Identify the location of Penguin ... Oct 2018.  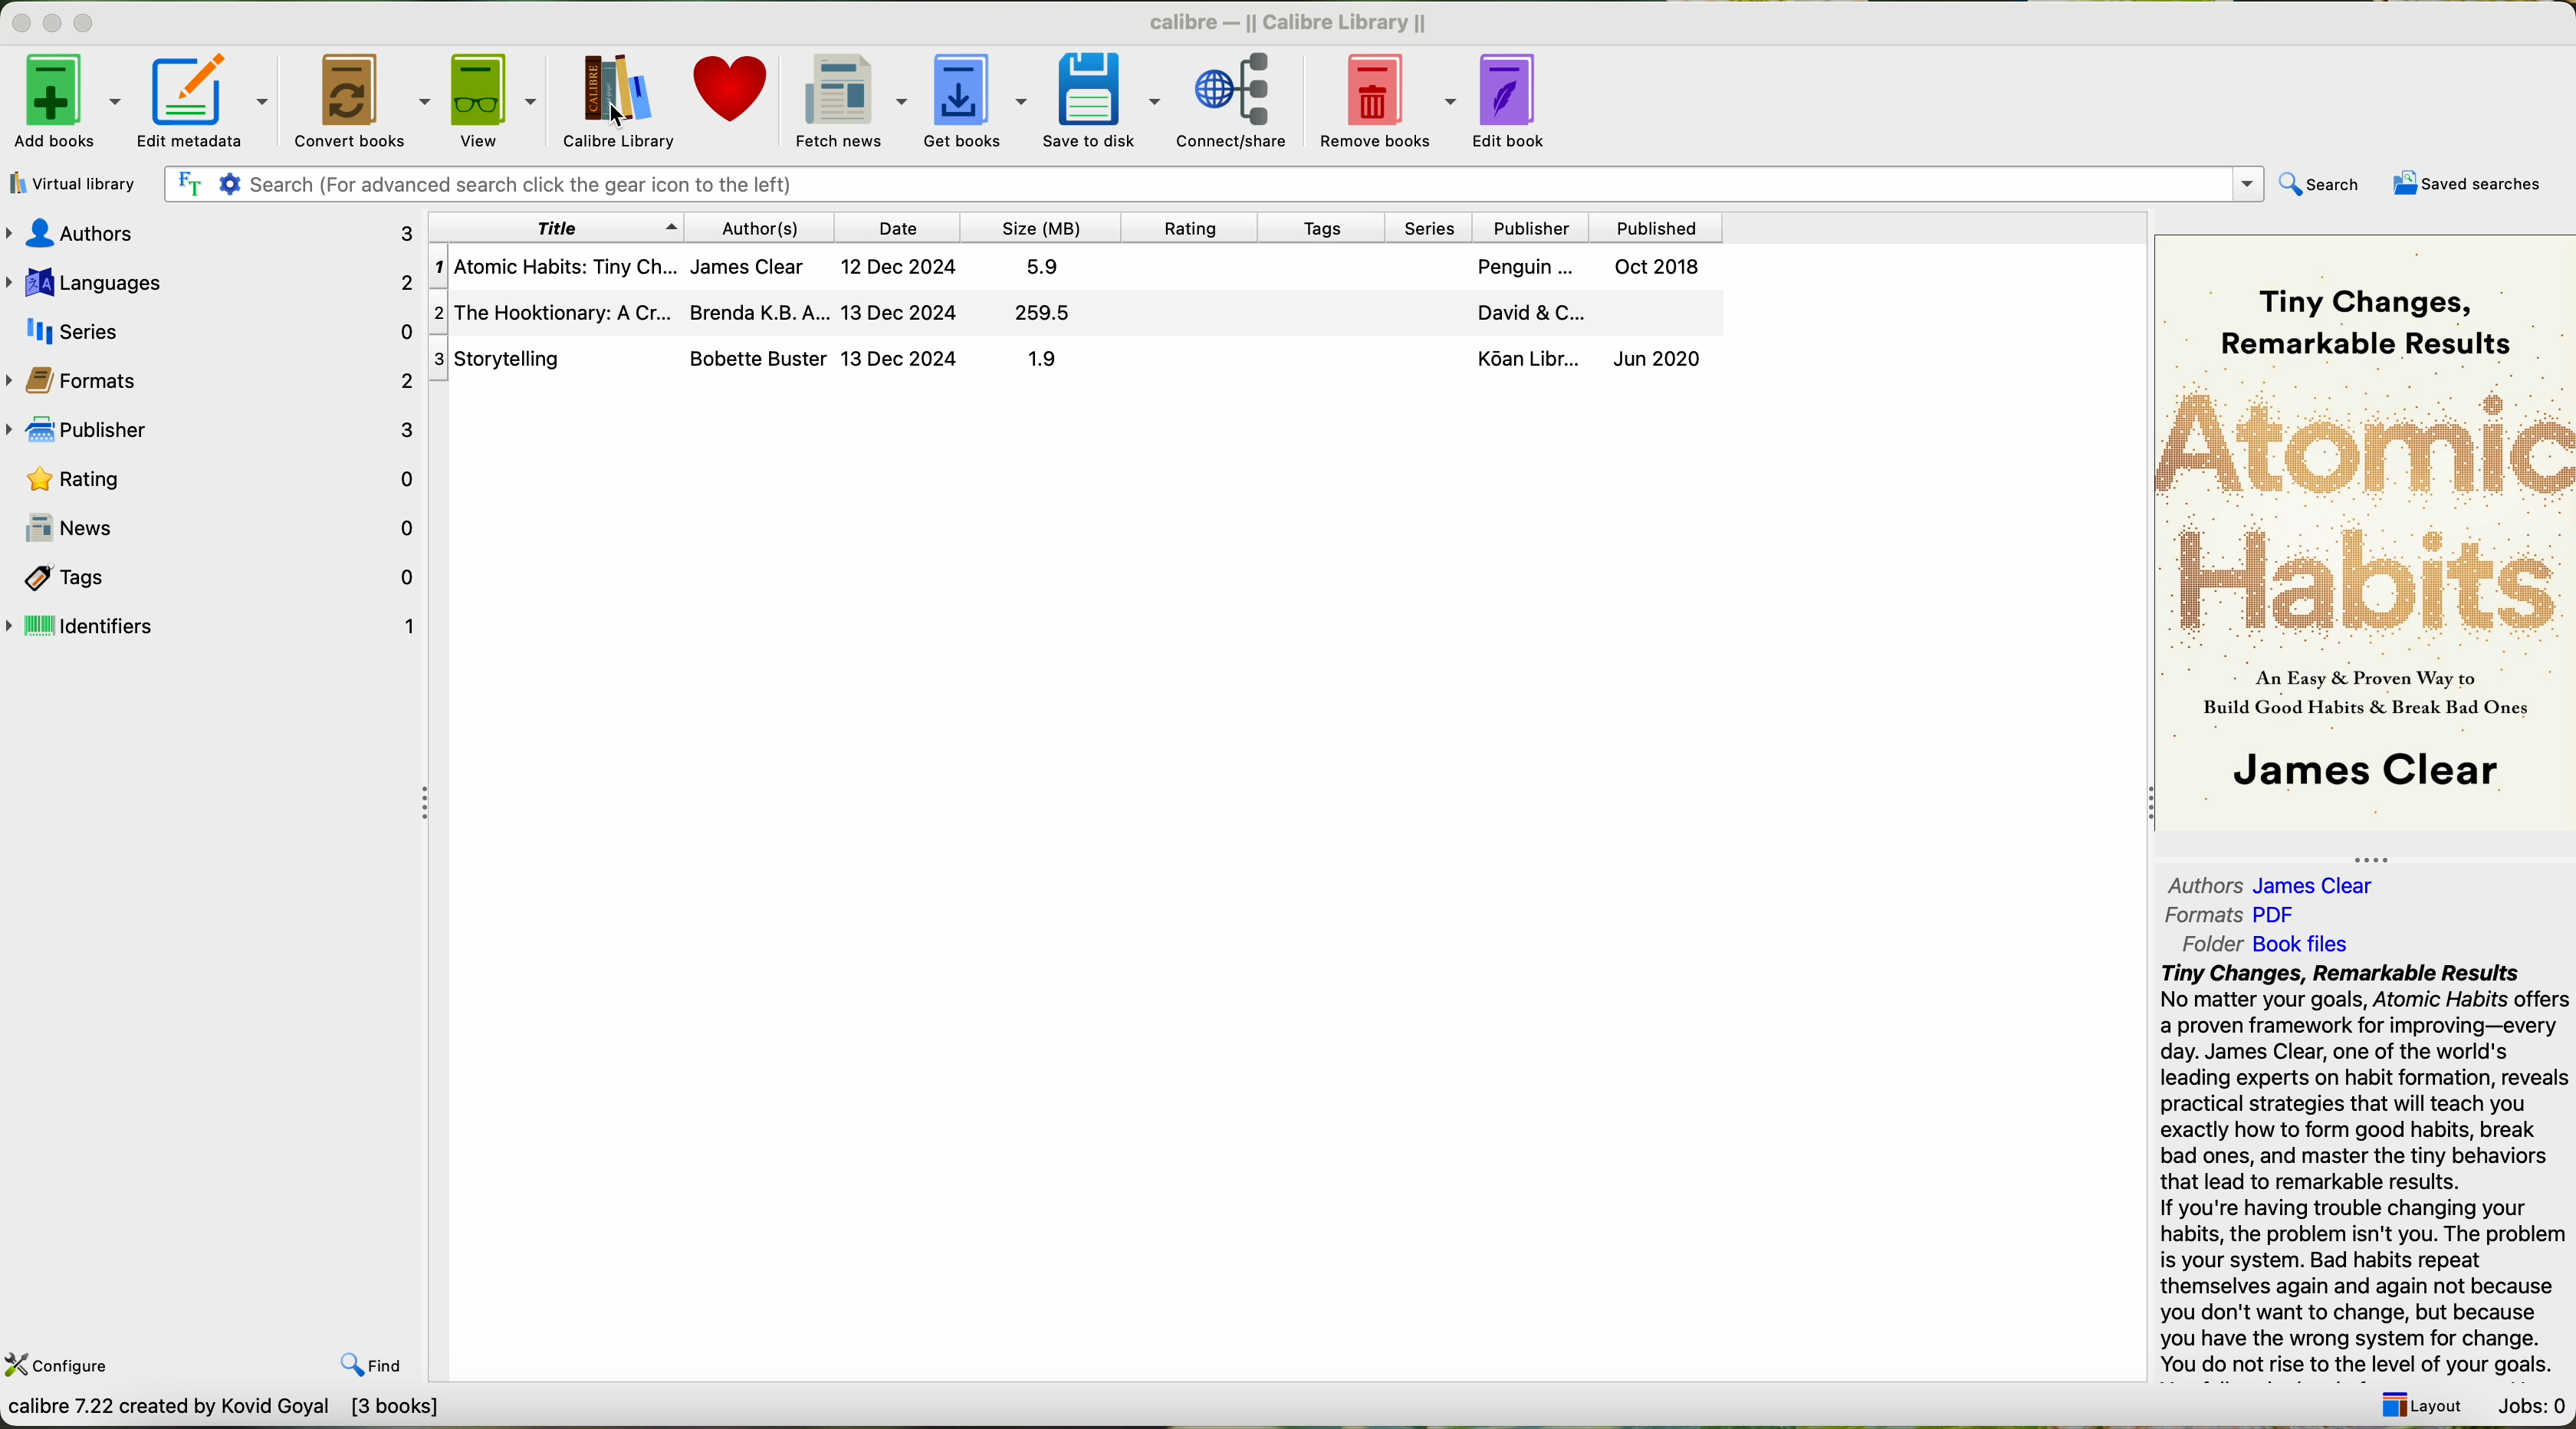
(1588, 269).